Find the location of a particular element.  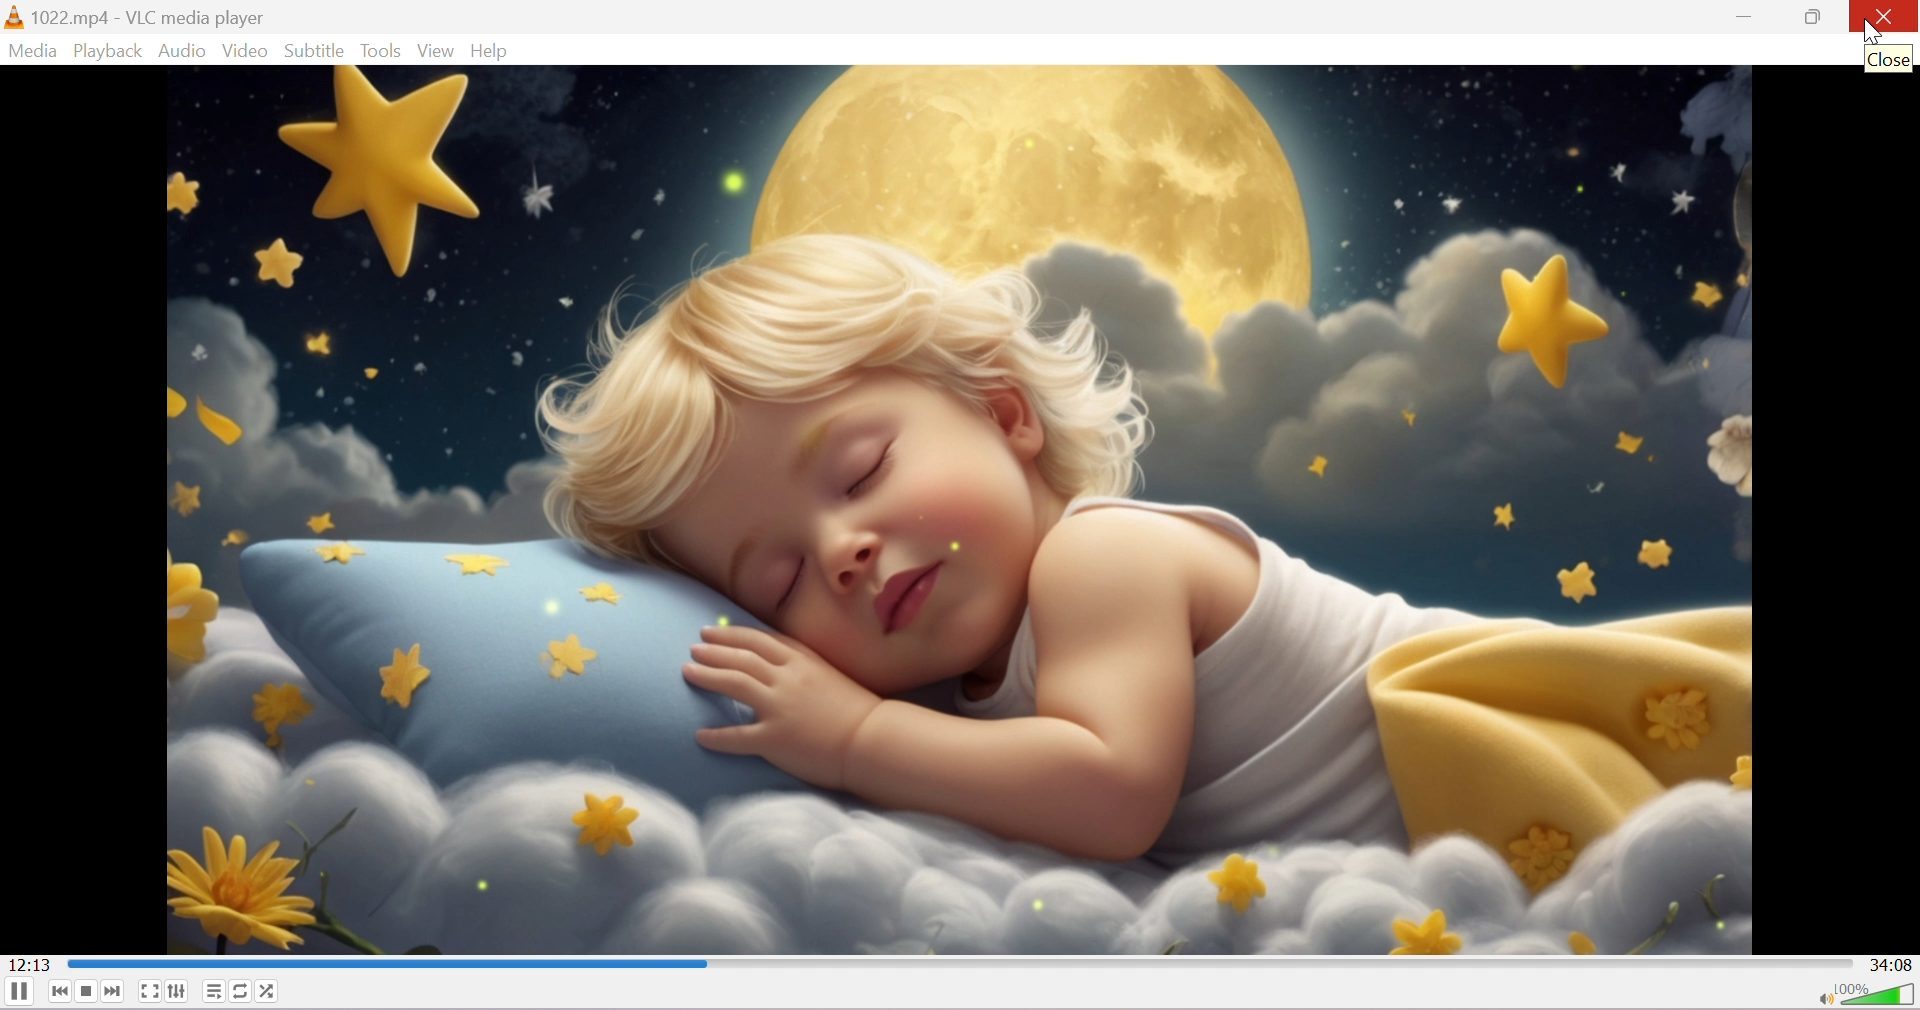

Volume is located at coordinates (1880, 996).